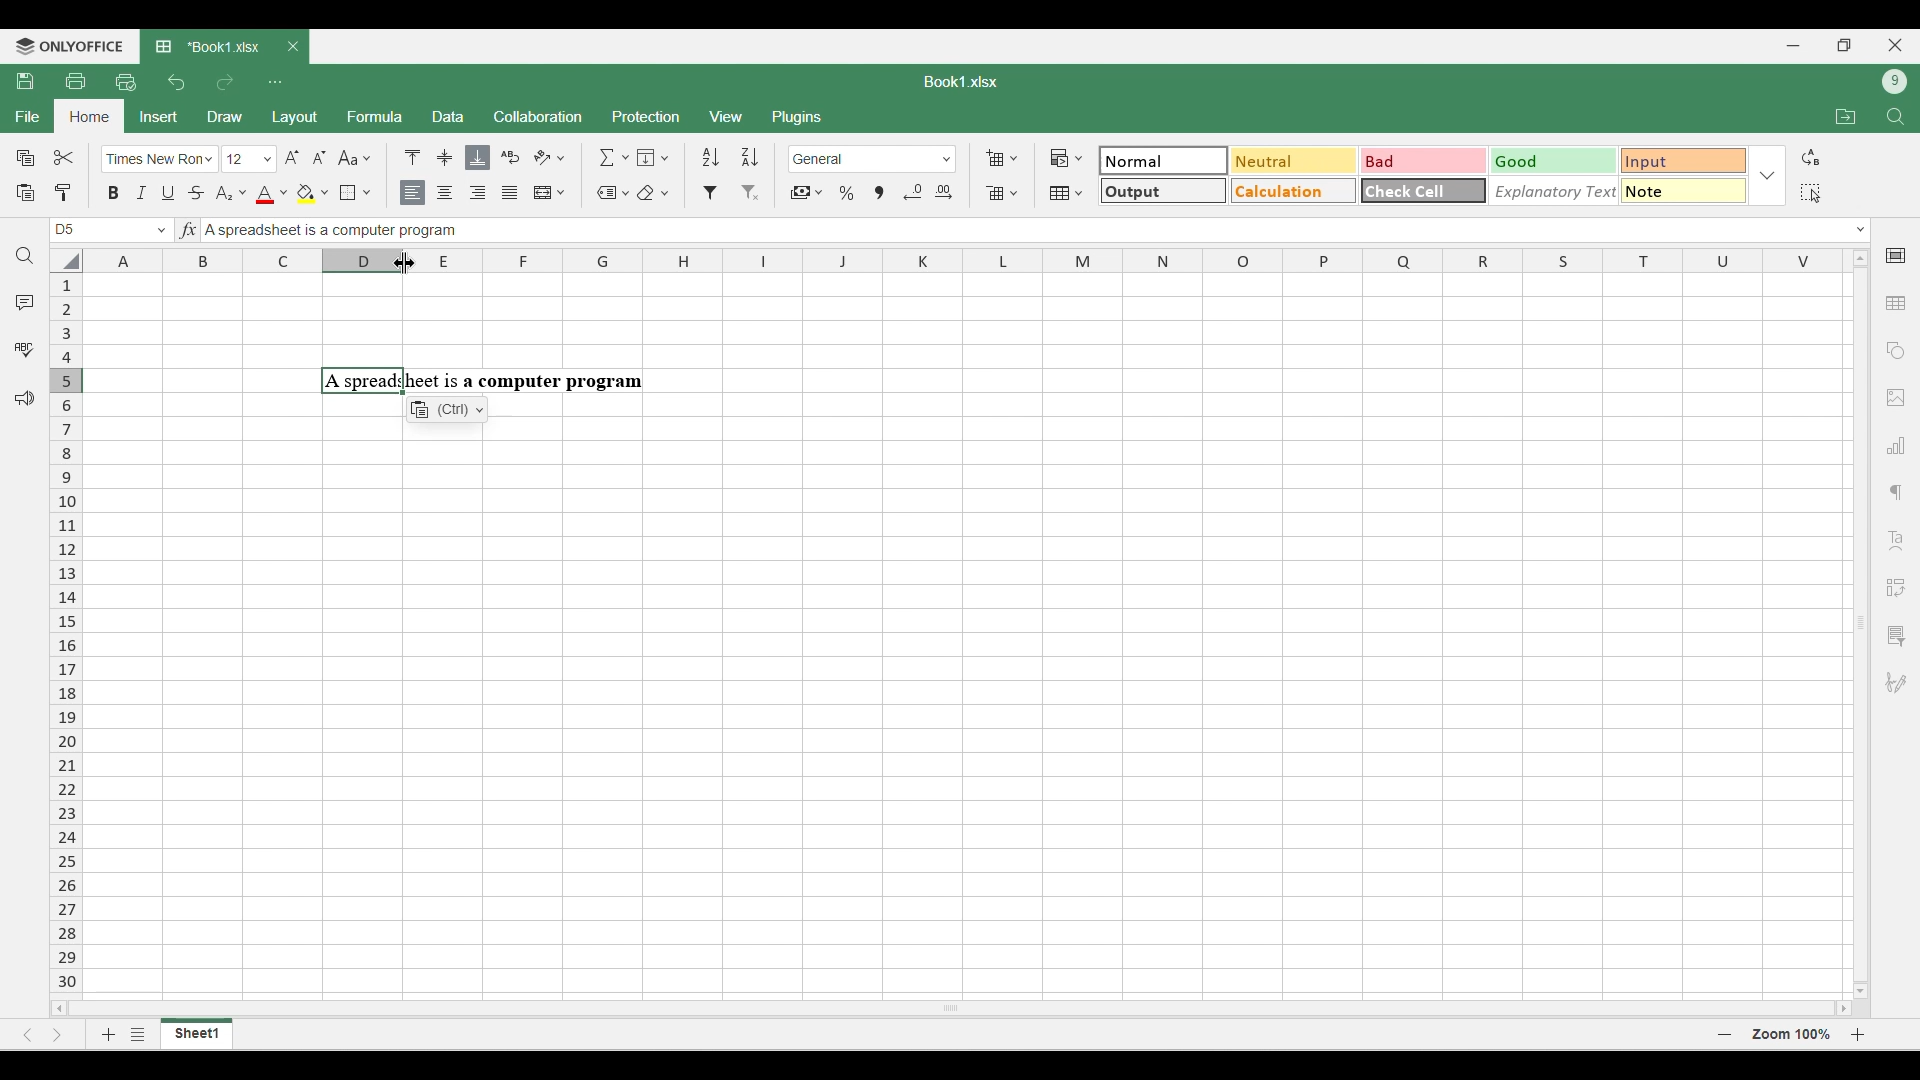 This screenshot has height=1080, width=1920. I want to click on Merge and centre options, so click(550, 192).